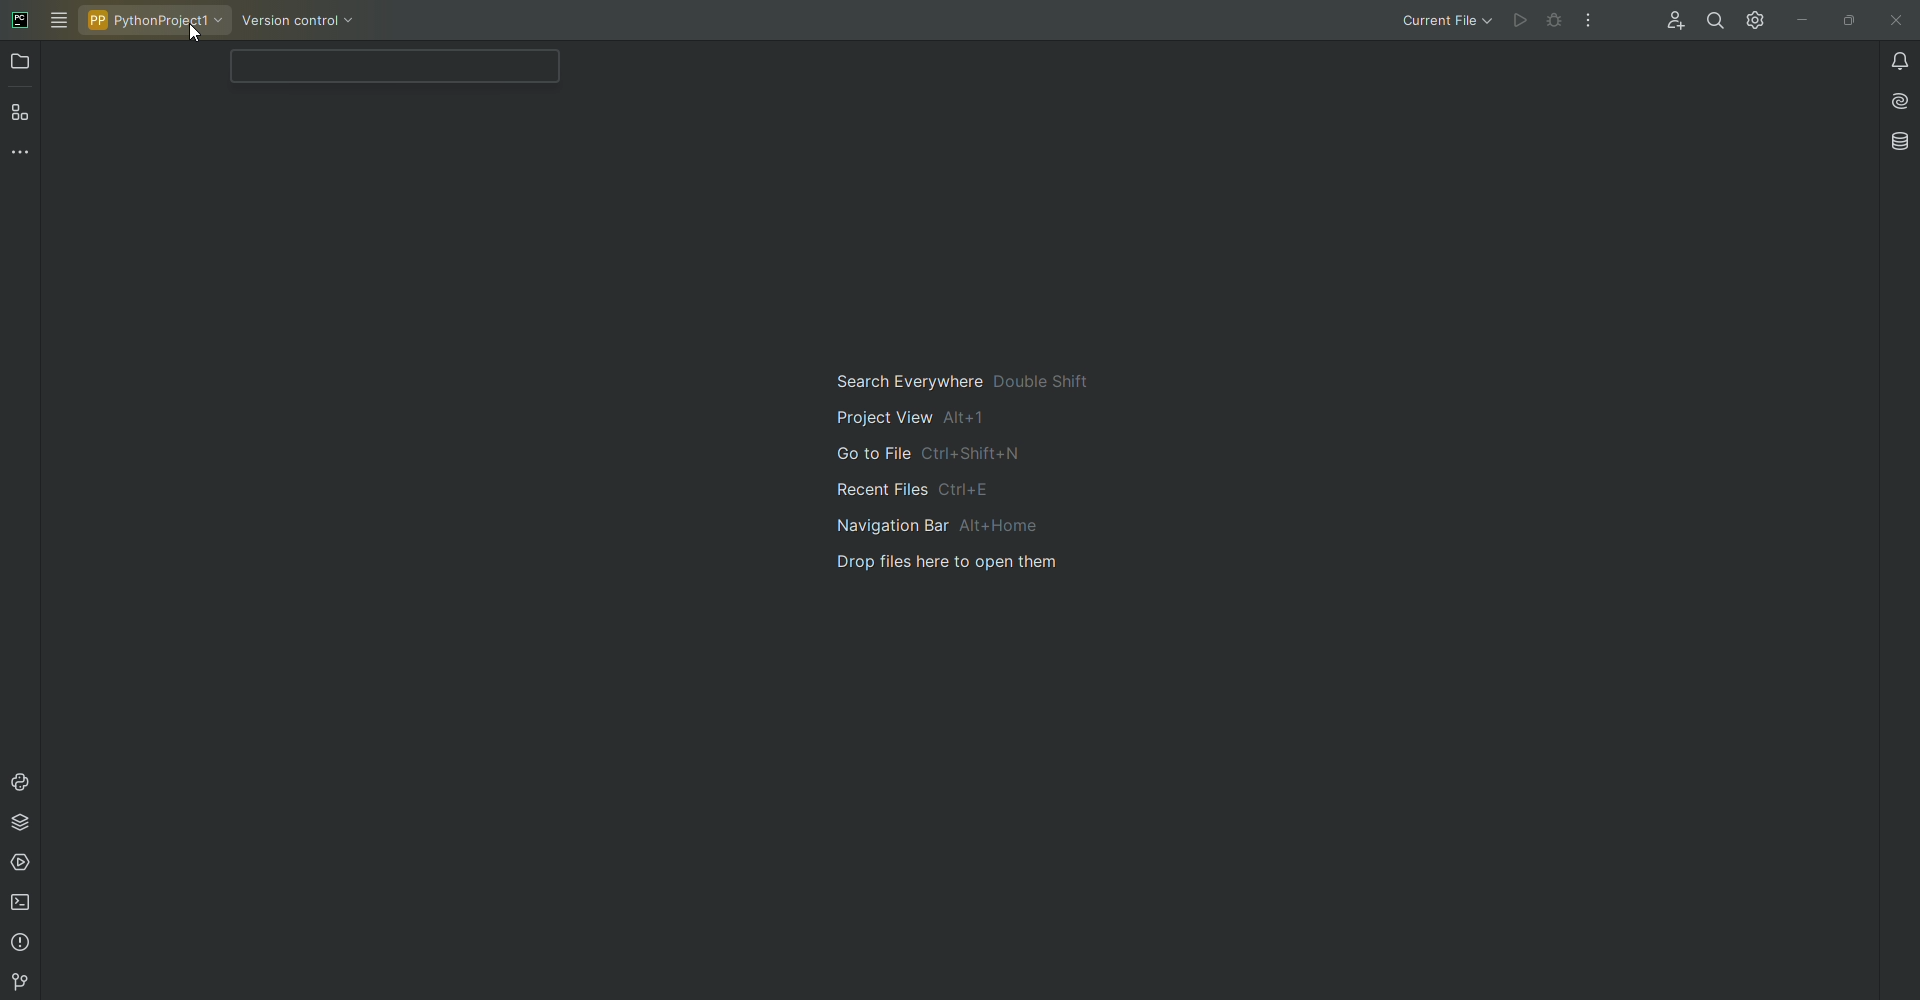 The width and height of the screenshot is (1920, 1000). What do you see at coordinates (1901, 141) in the screenshot?
I see `Database` at bounding box center [1901, 141].